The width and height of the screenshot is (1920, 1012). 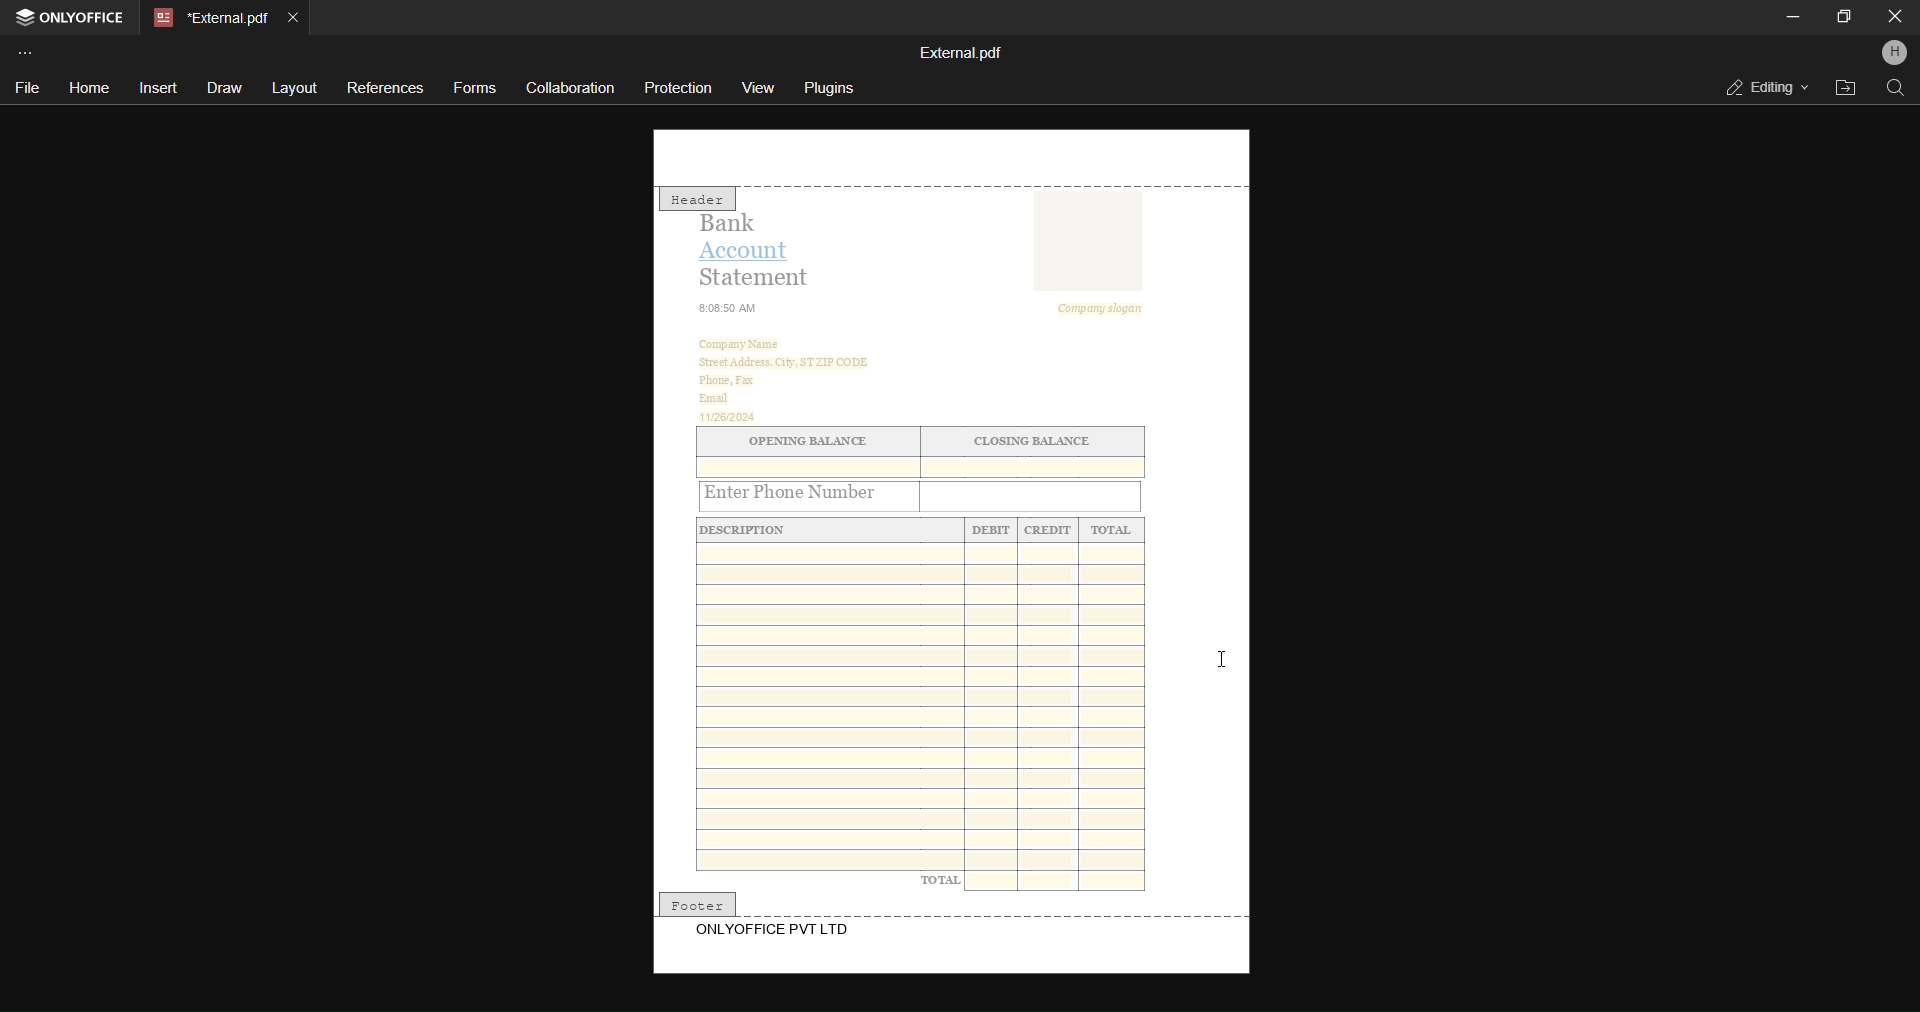 What do you see at coordinates (1842, 89) in the screenshot?
I see `open file location` at bounding box center [1842, 89].